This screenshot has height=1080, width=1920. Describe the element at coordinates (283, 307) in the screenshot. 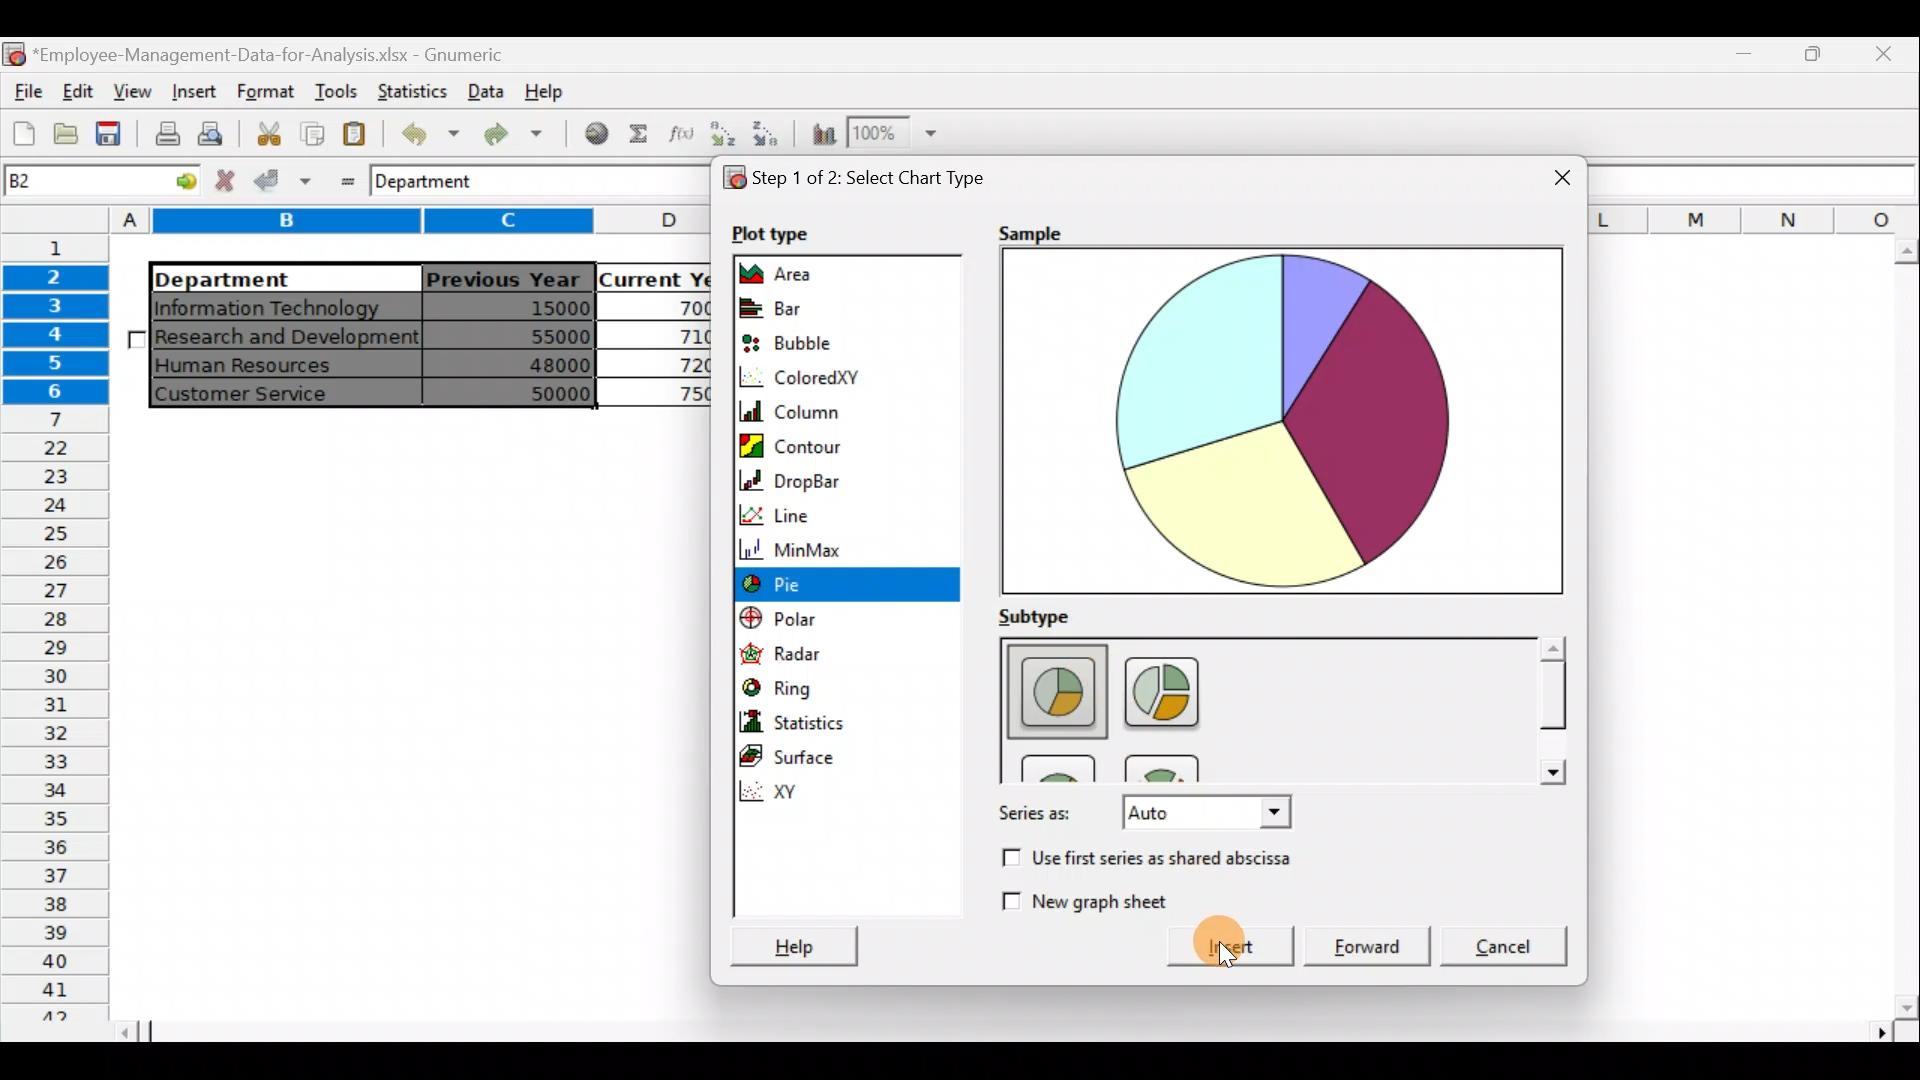

I see `|Information Technology` at that location.